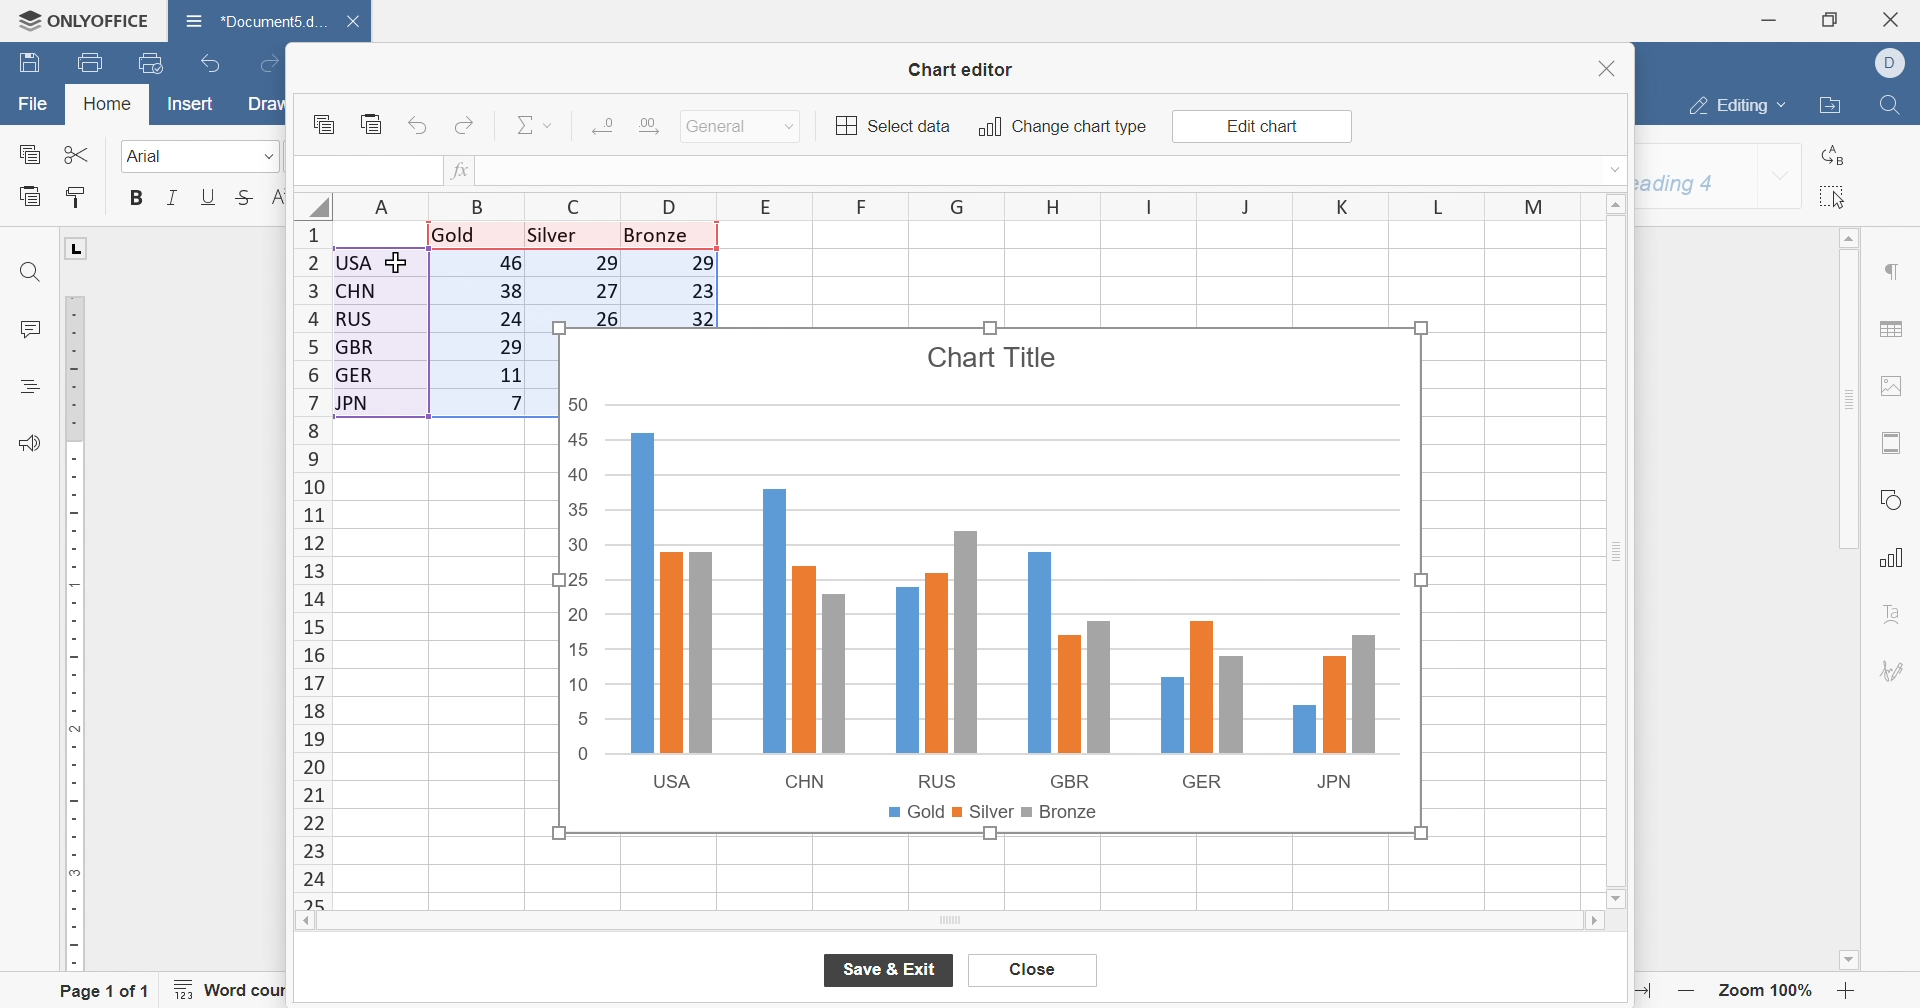  I want to click on select all, so click(1836, 197).